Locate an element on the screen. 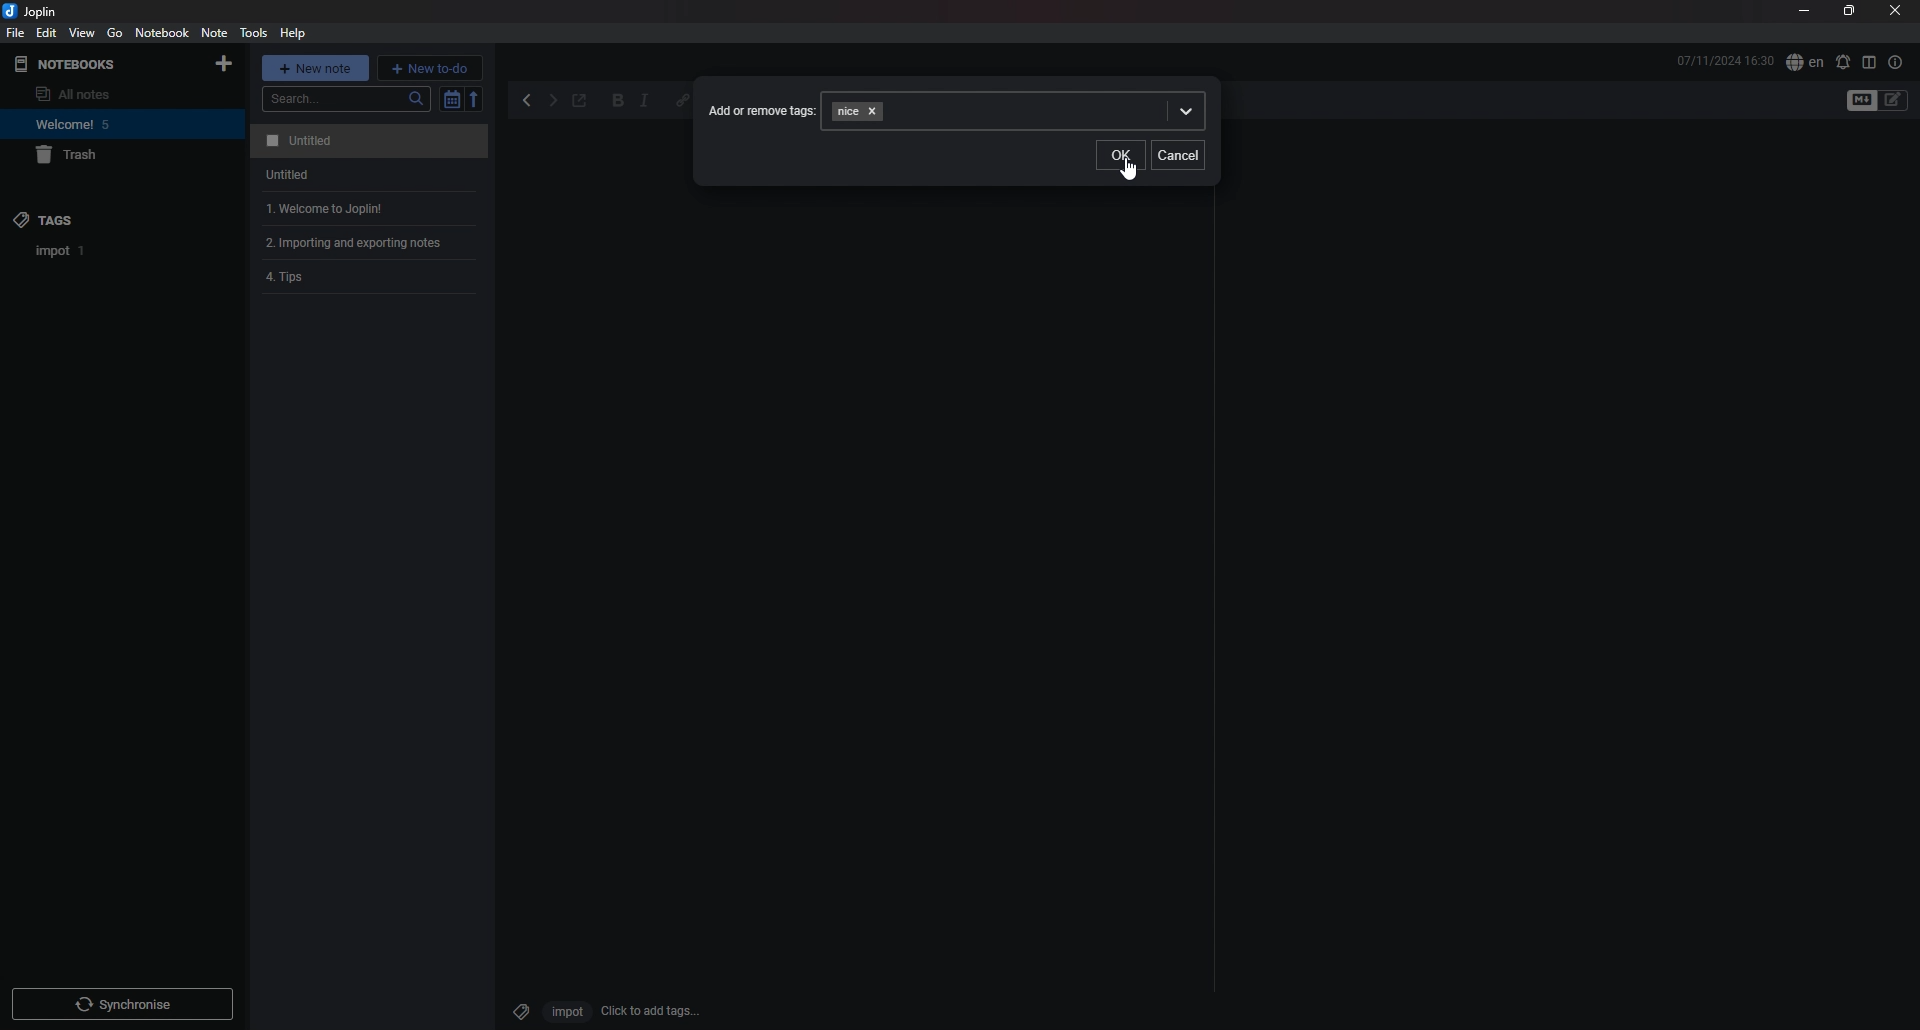 The width and height of the screenshot is (1920, 1030). resize is located at coordinates (1848, 12).